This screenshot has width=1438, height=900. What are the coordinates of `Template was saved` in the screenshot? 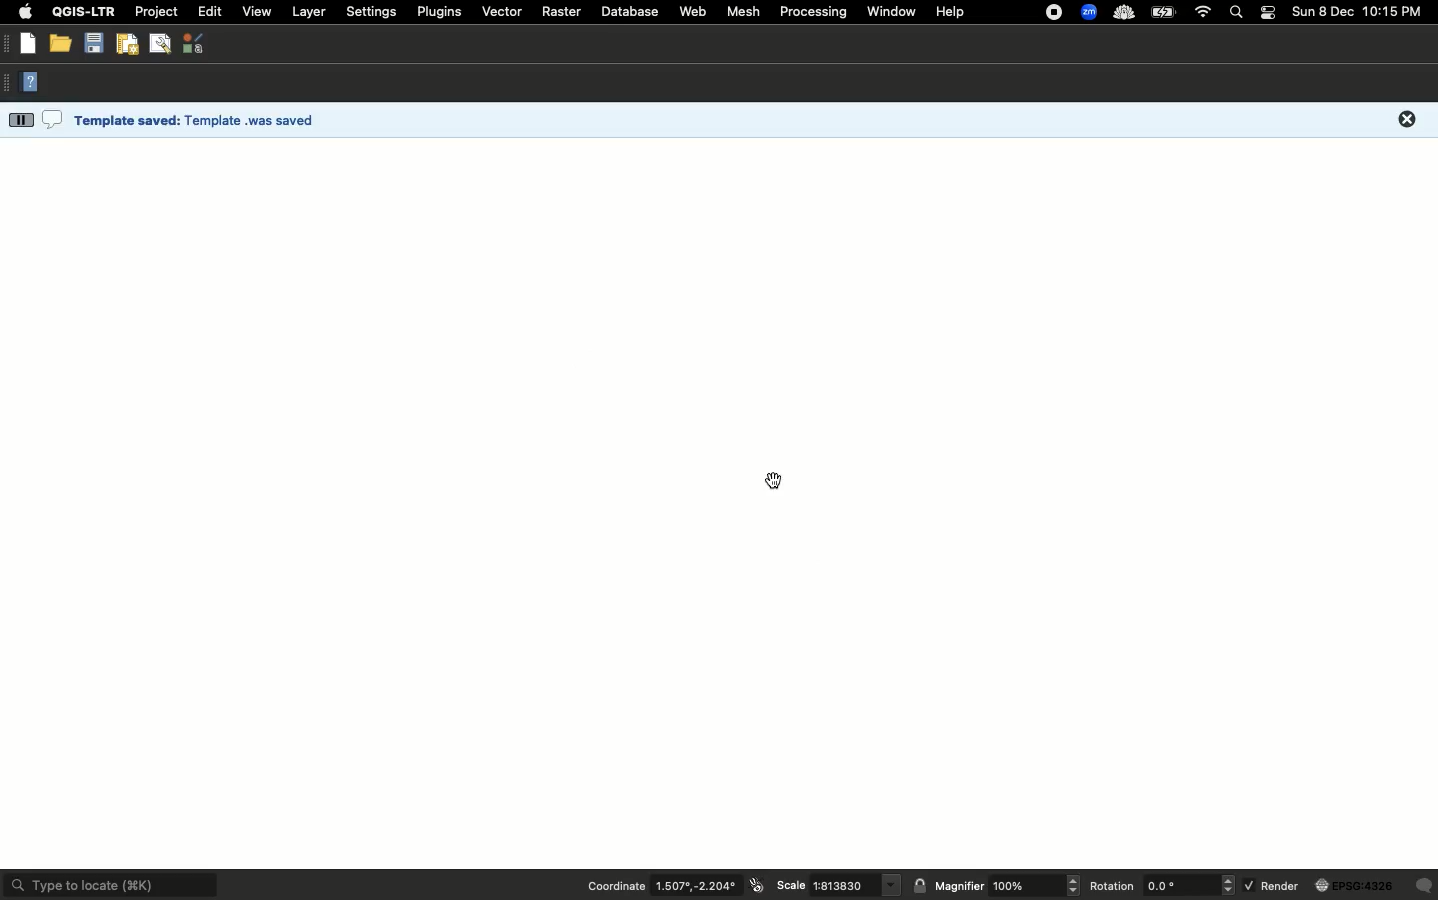 It's located at (723, 120).